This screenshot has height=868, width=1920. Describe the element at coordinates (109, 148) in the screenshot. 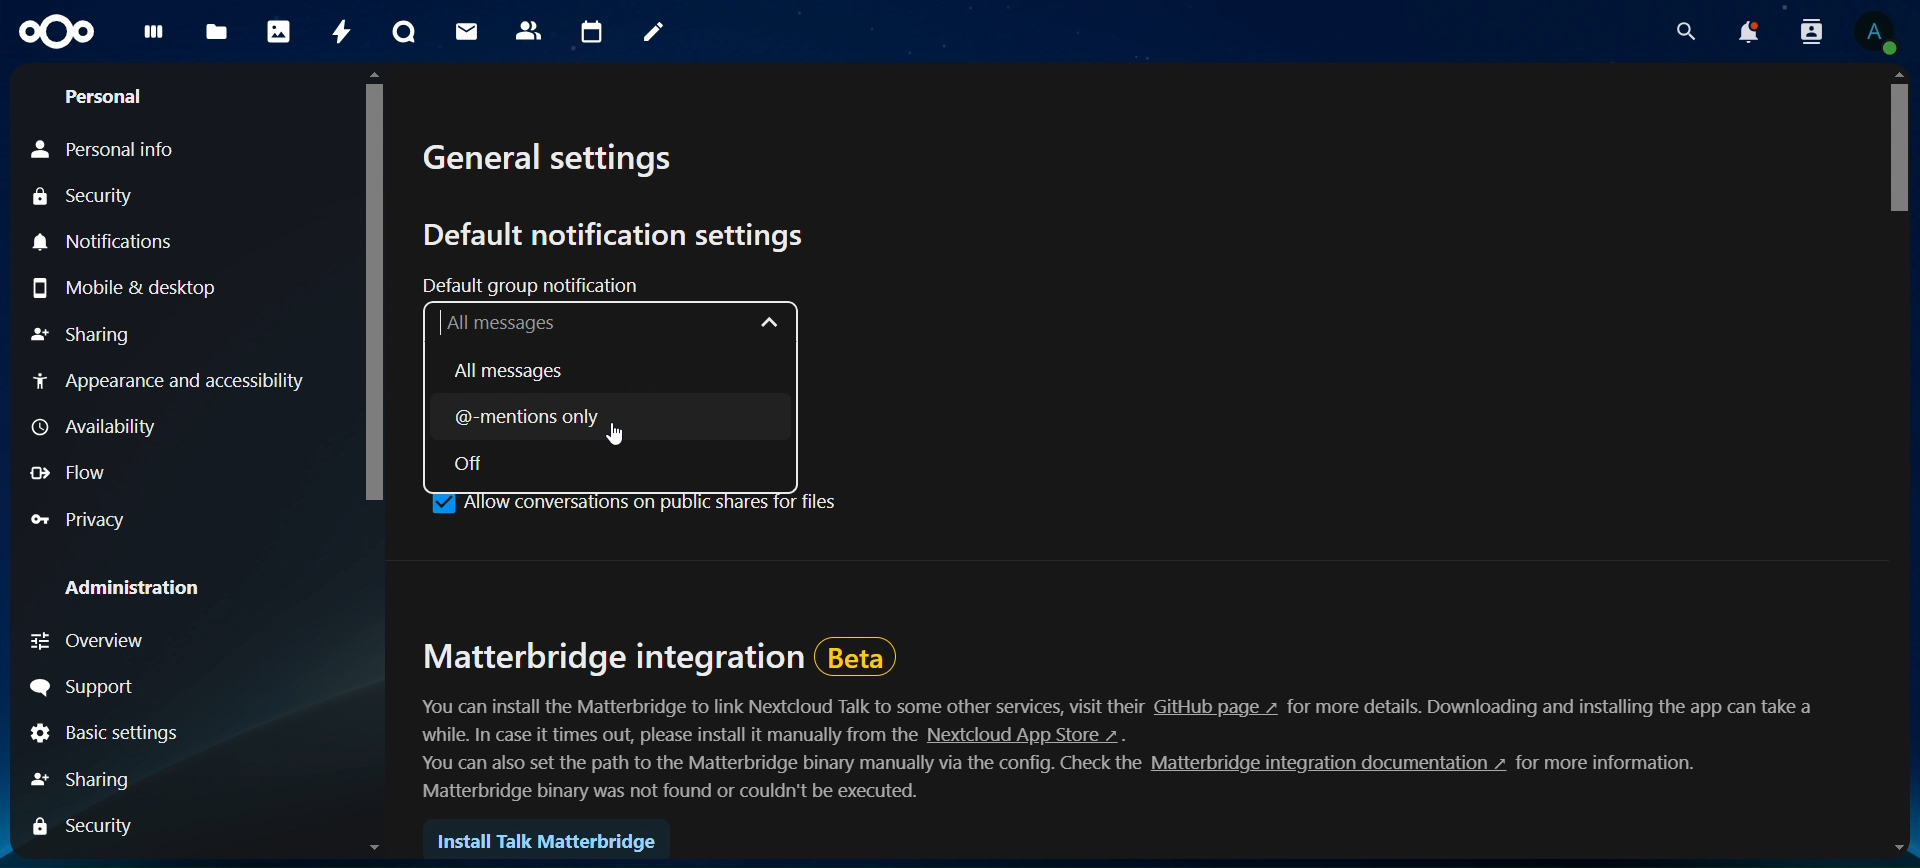

I see `personal info` at that location.